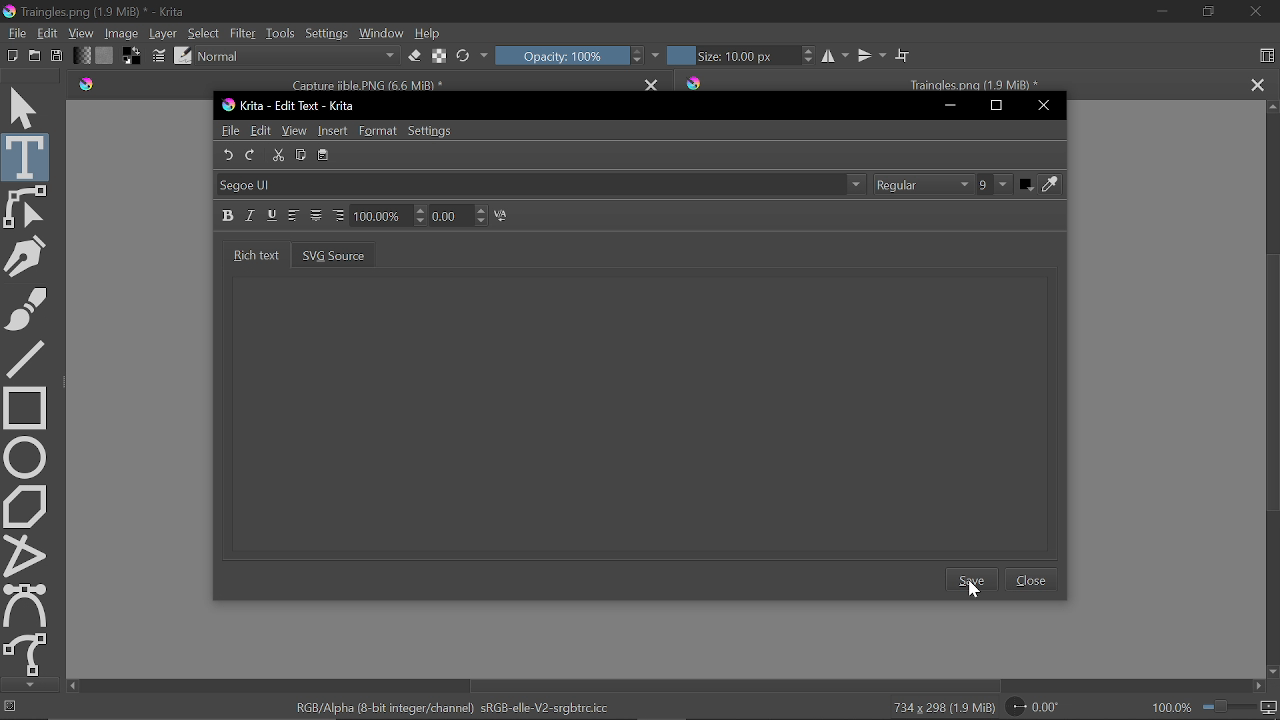 Image resolution: width=1280 pixels, height=720 pixels. I want to click on Help, so click(430, 32).